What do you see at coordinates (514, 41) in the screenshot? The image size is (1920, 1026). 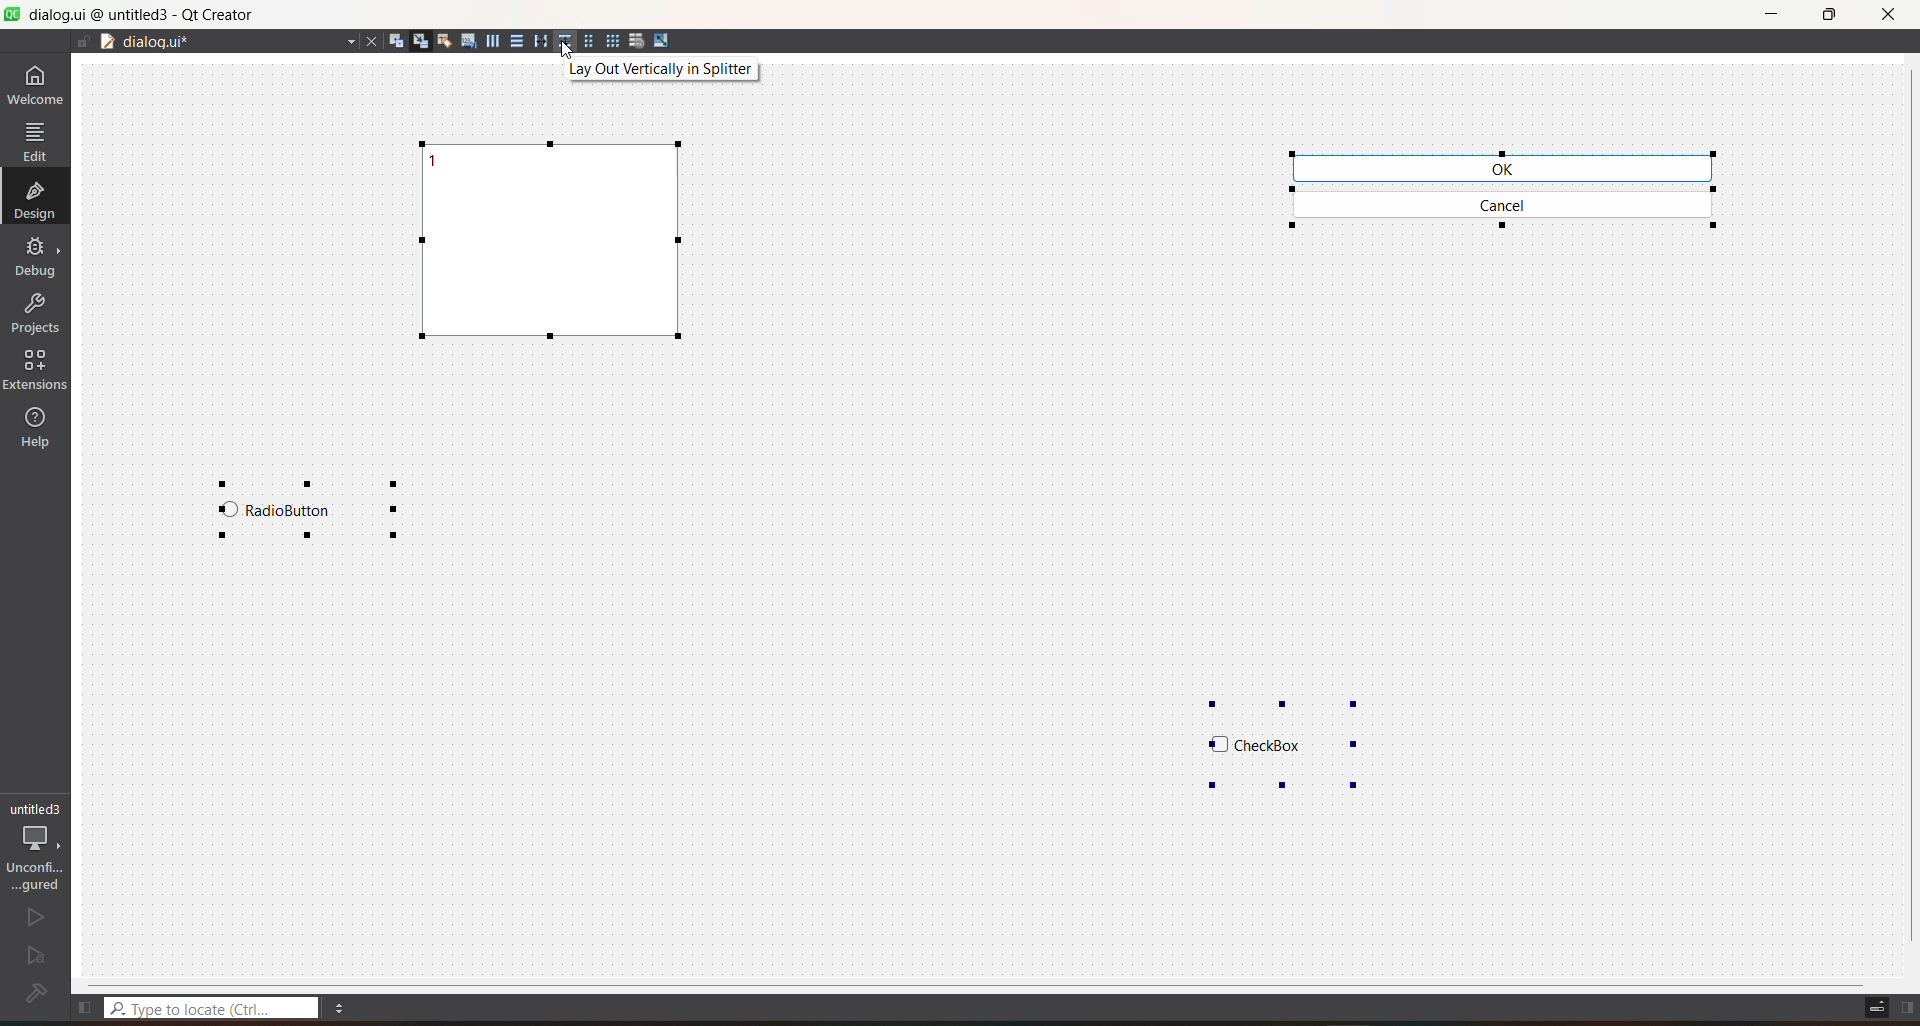 I see `layout vertically` at bounding box center [514, 41].